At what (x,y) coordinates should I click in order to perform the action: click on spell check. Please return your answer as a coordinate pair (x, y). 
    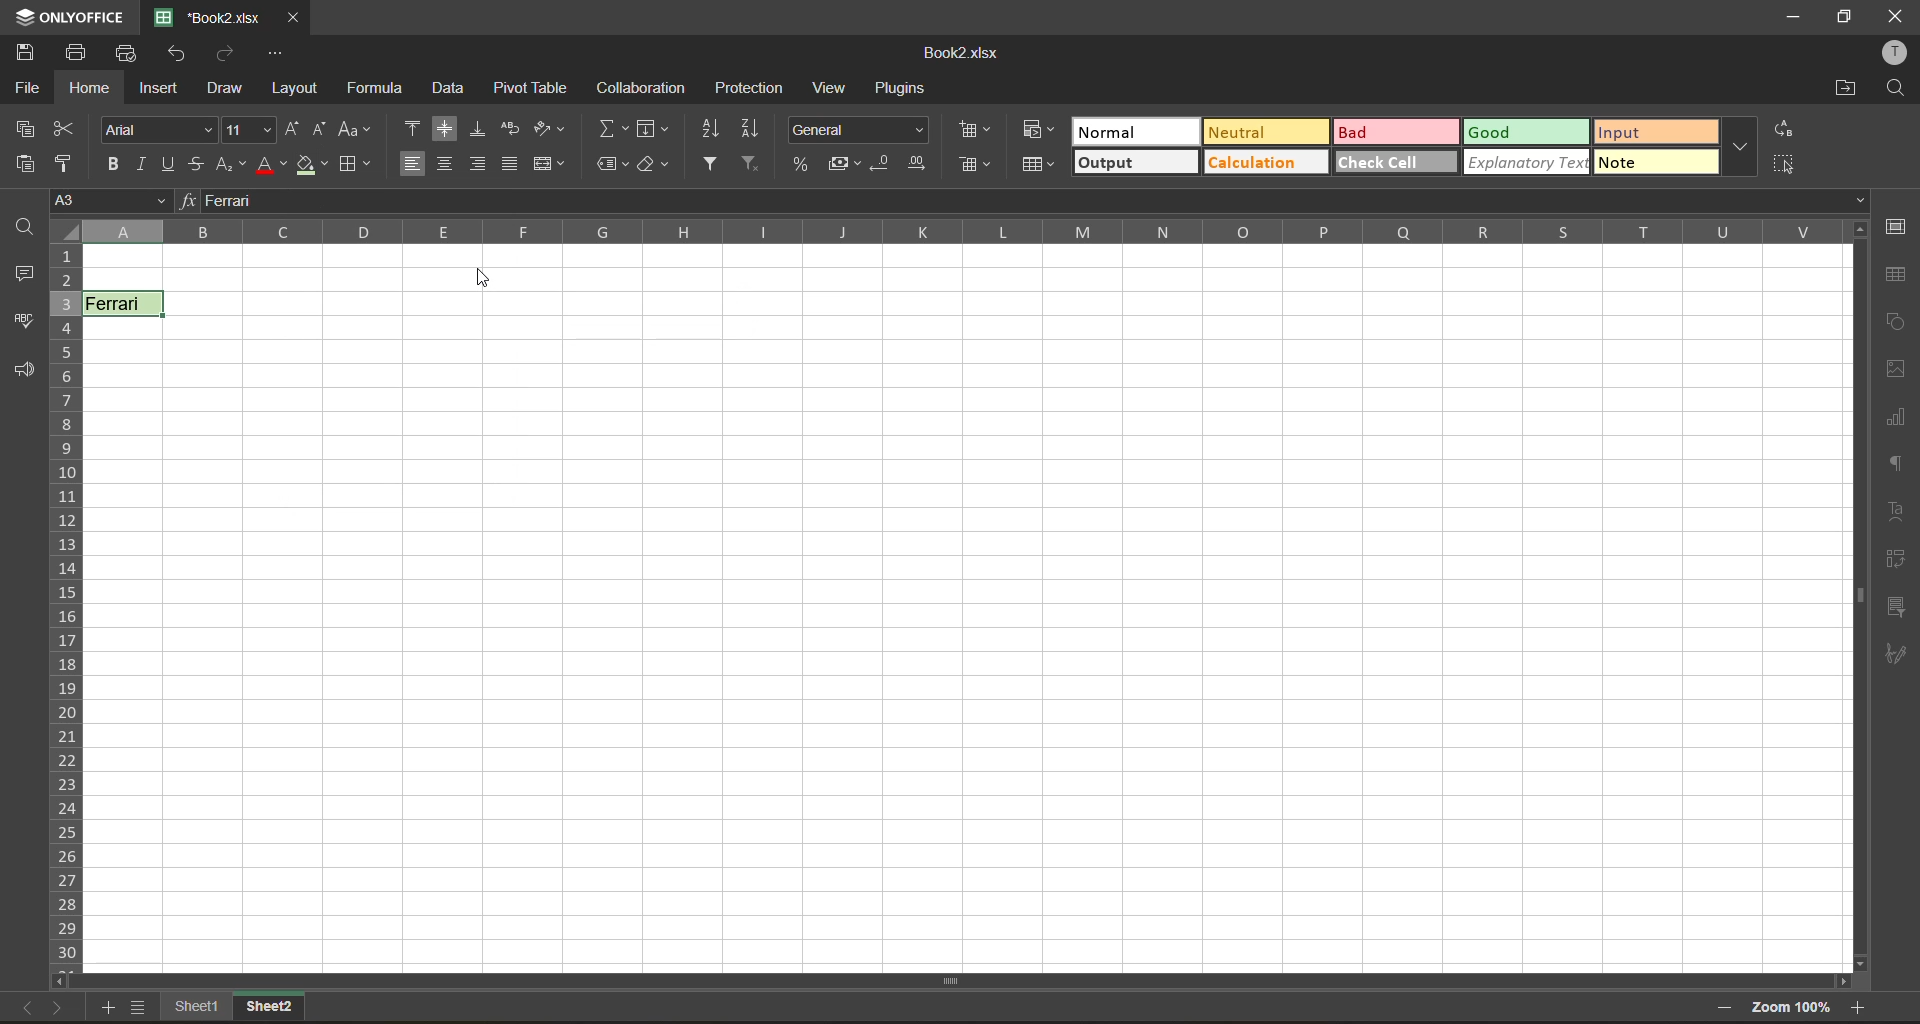
    Looking at the image, I should click on (23, 324).